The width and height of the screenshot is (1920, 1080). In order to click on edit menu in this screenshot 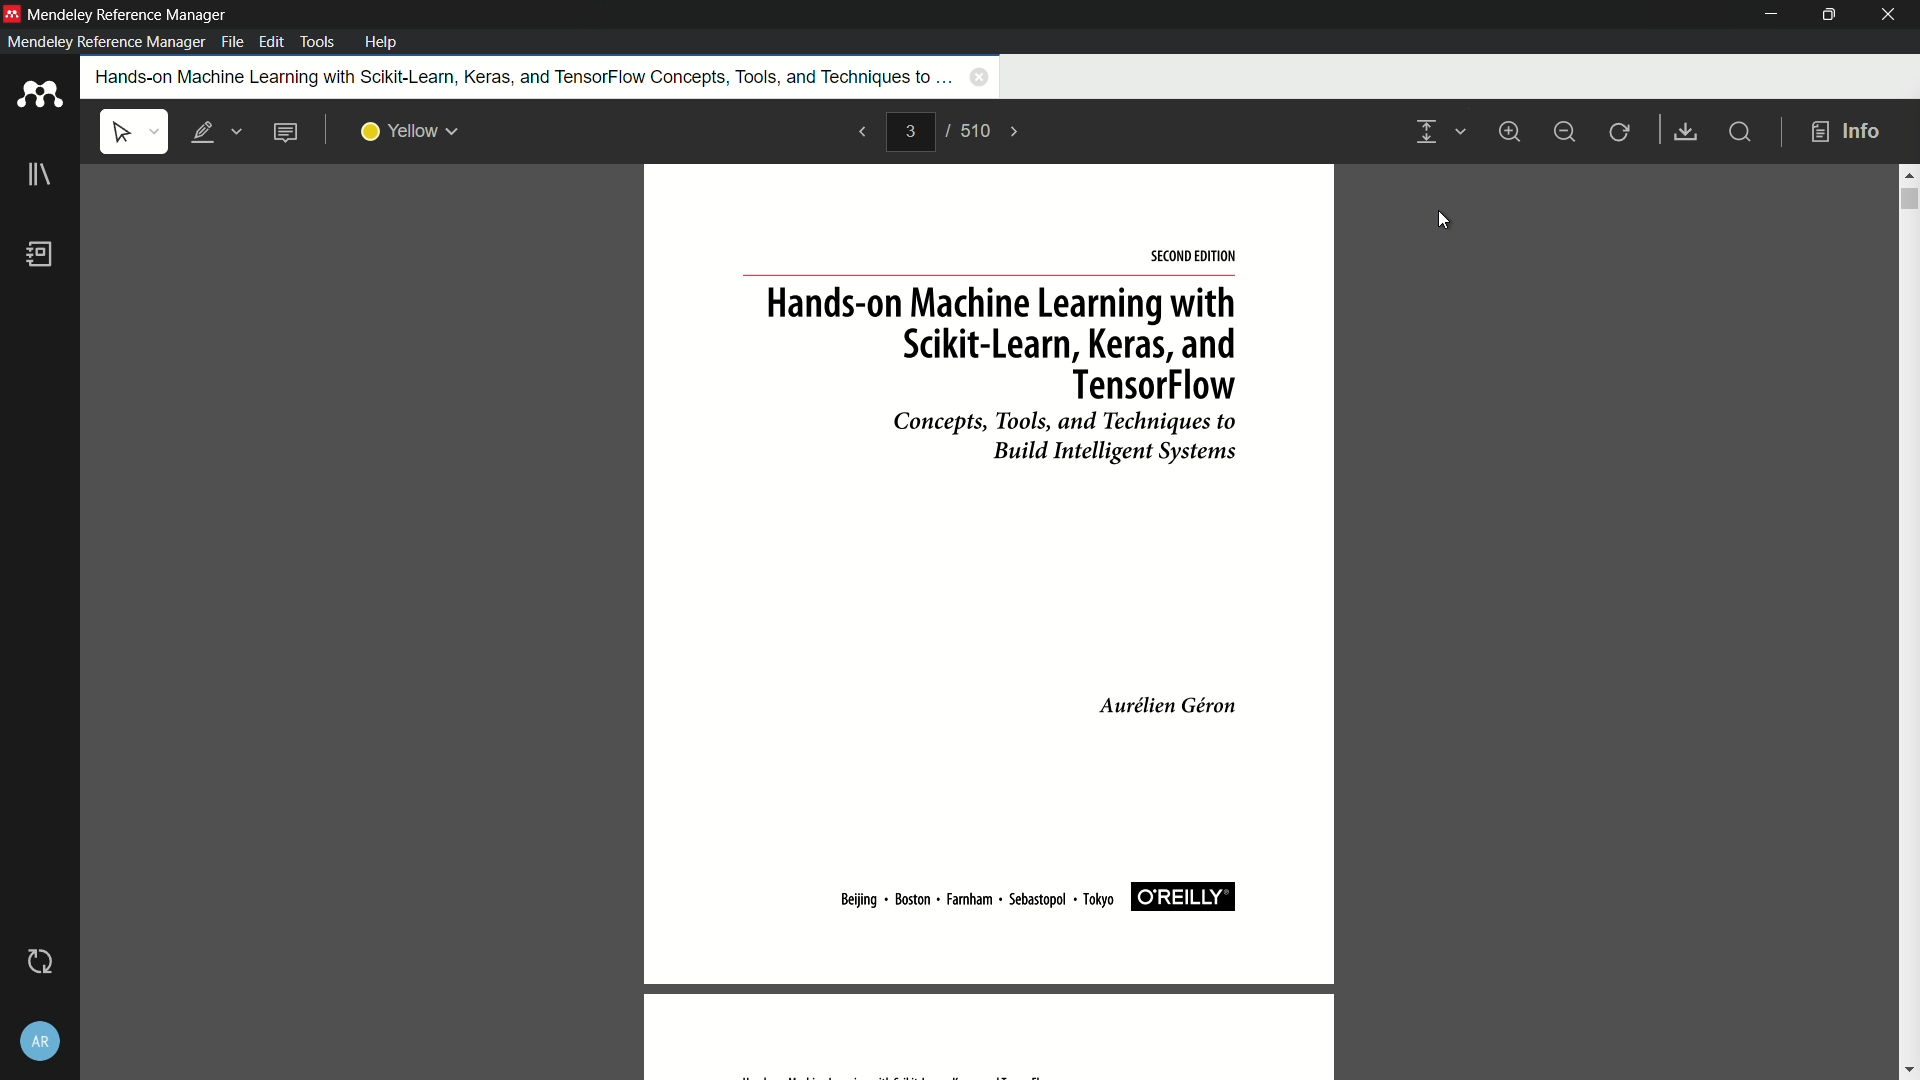, I will do `click(272, 42)`.